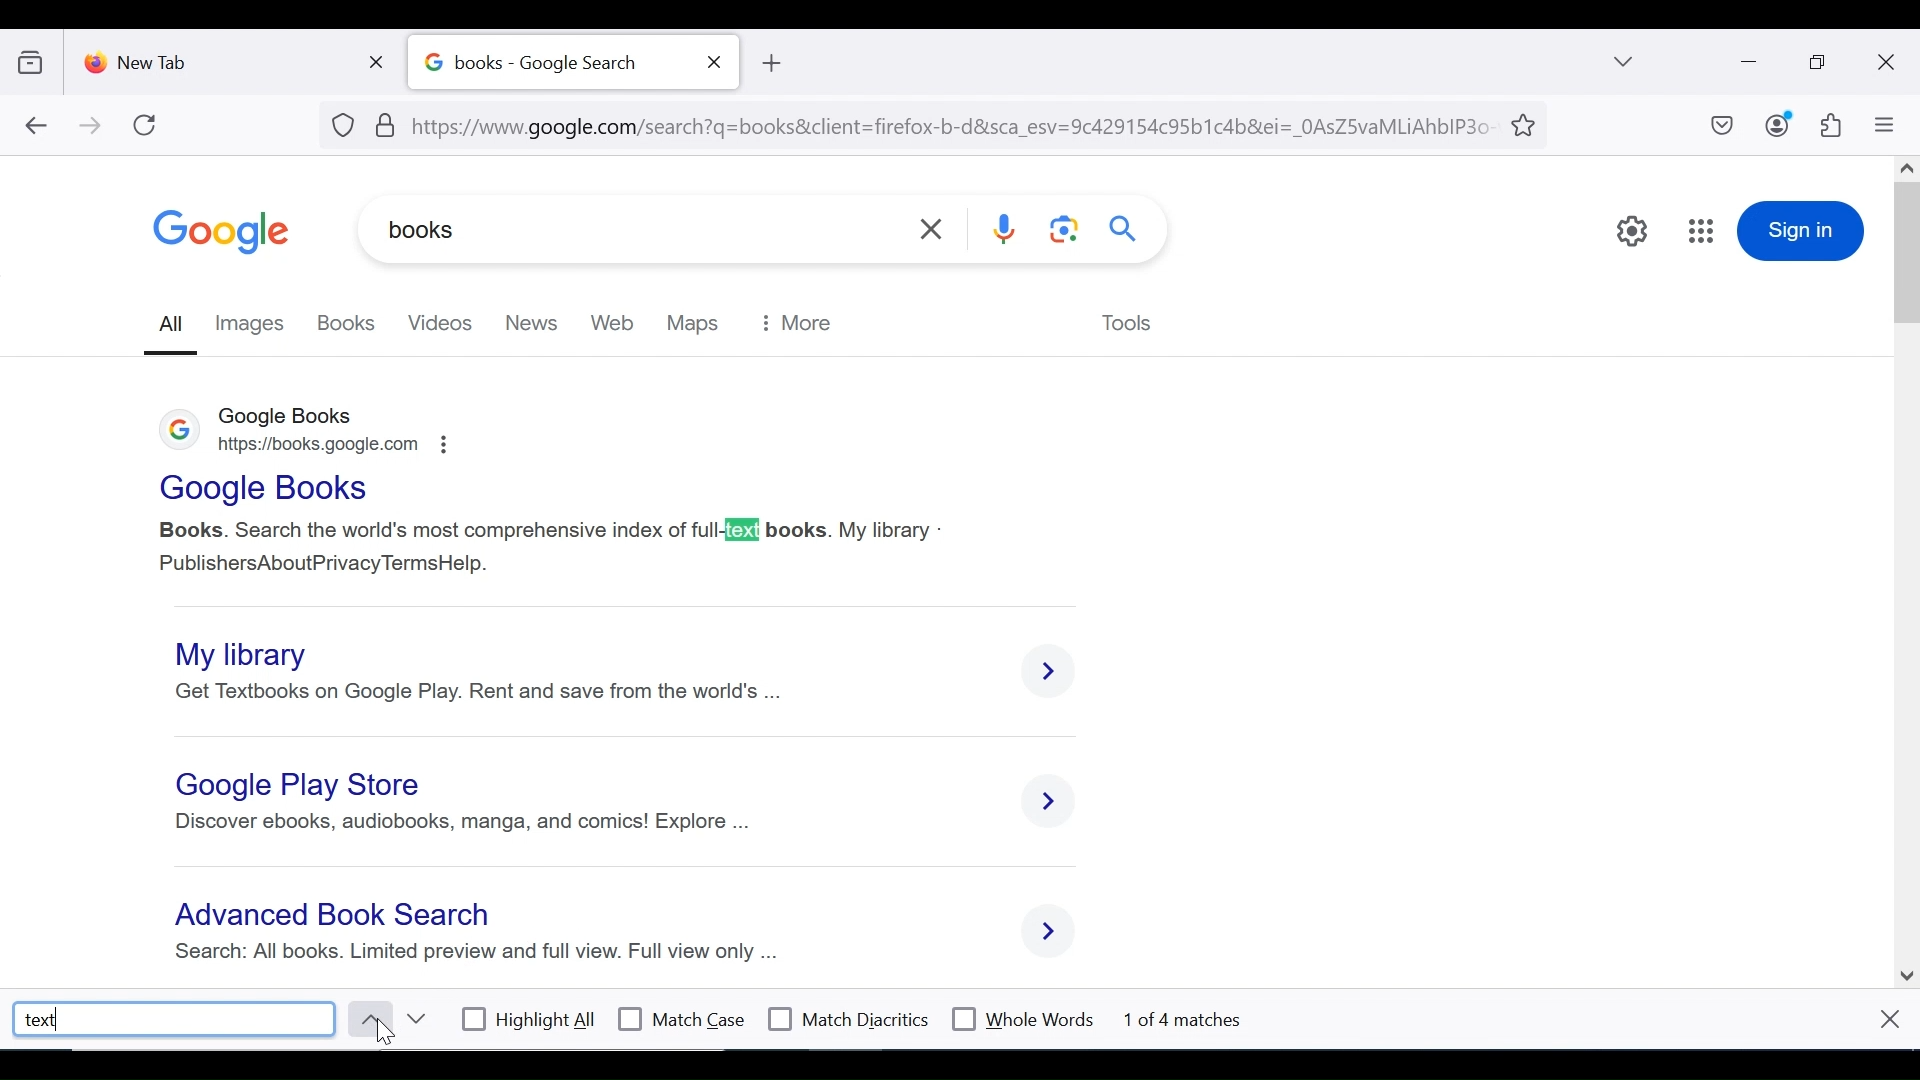 Image resolution: width=1920 pixels, height=1080 pixels. What do you see at coordinates (551, 63) in the screenshot?
I see `books - Google Search` at bounding box center [551, 63].